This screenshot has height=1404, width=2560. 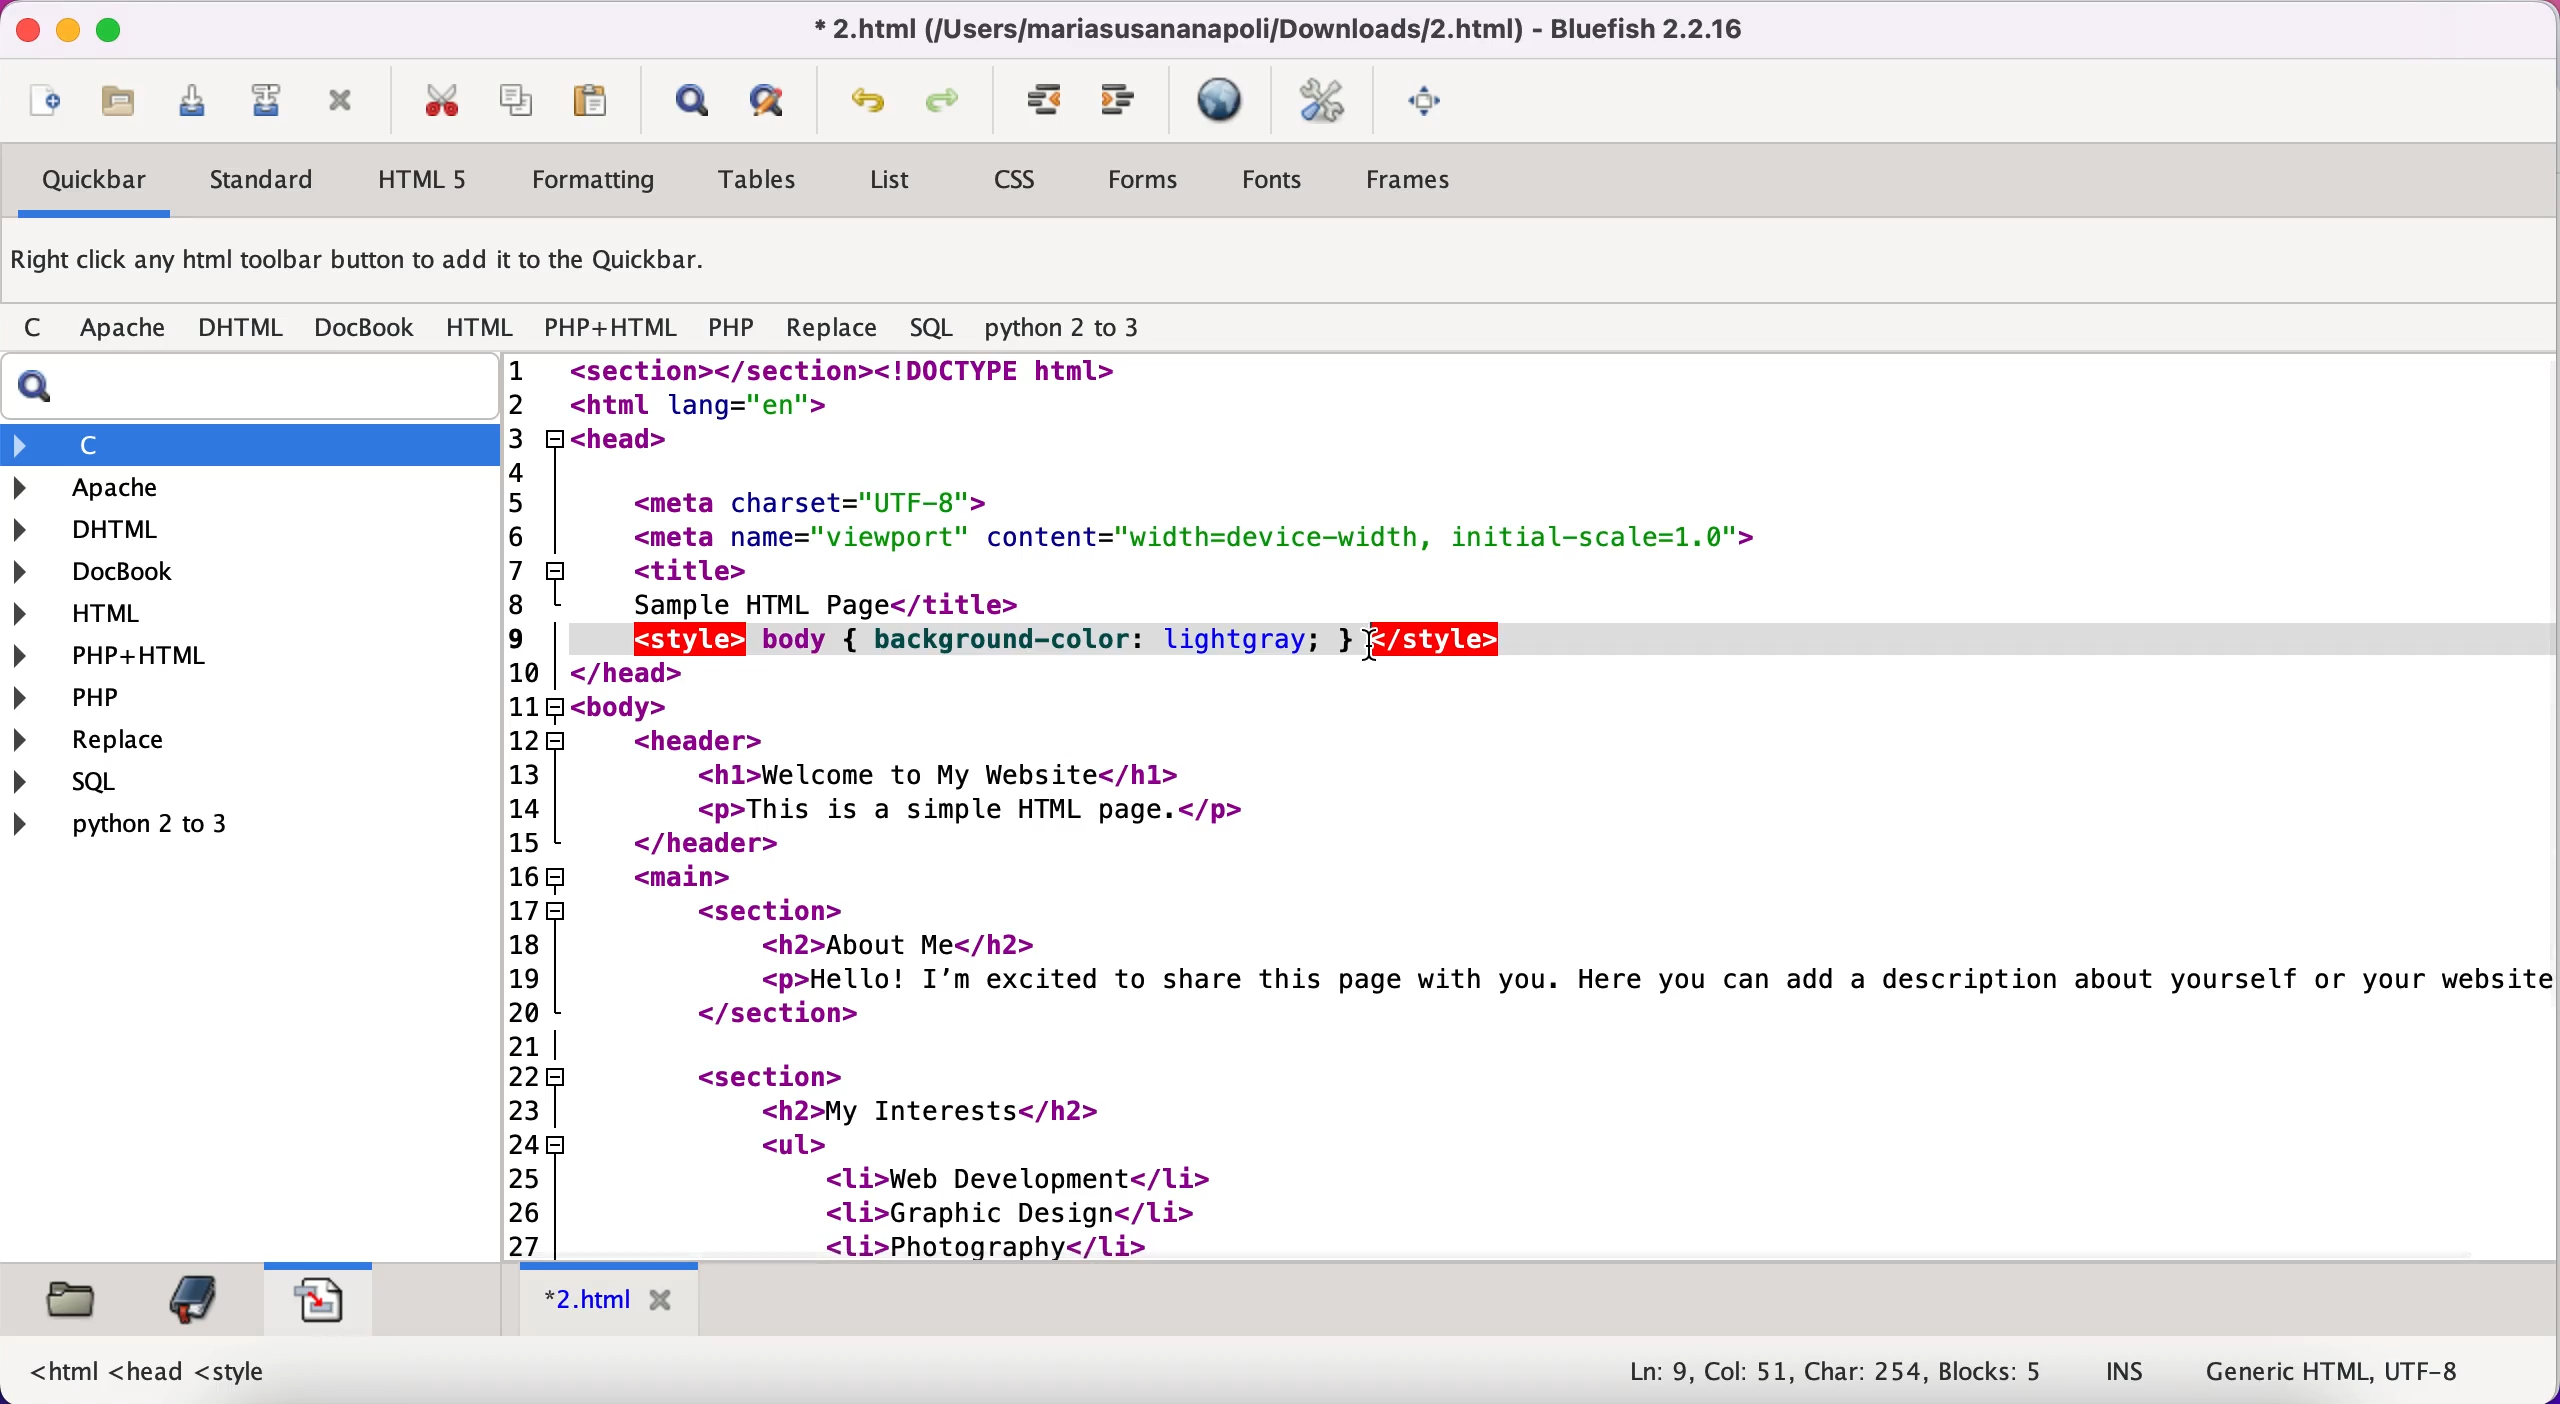 I want to click on line numbers, so click(x=534, y=805).